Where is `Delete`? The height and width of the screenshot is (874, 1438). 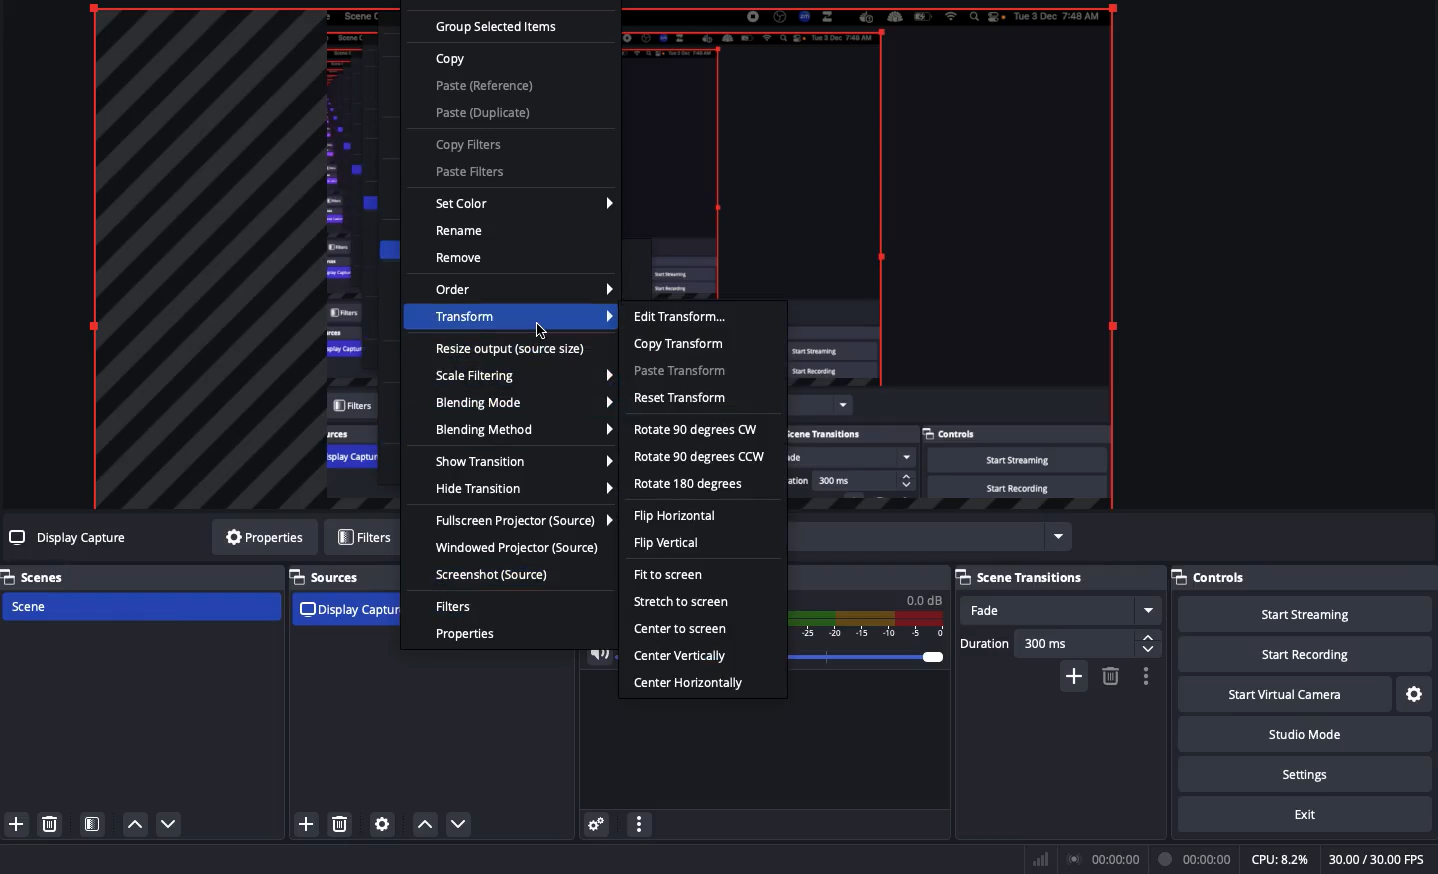
Delete is located at coordinates (49, 823).